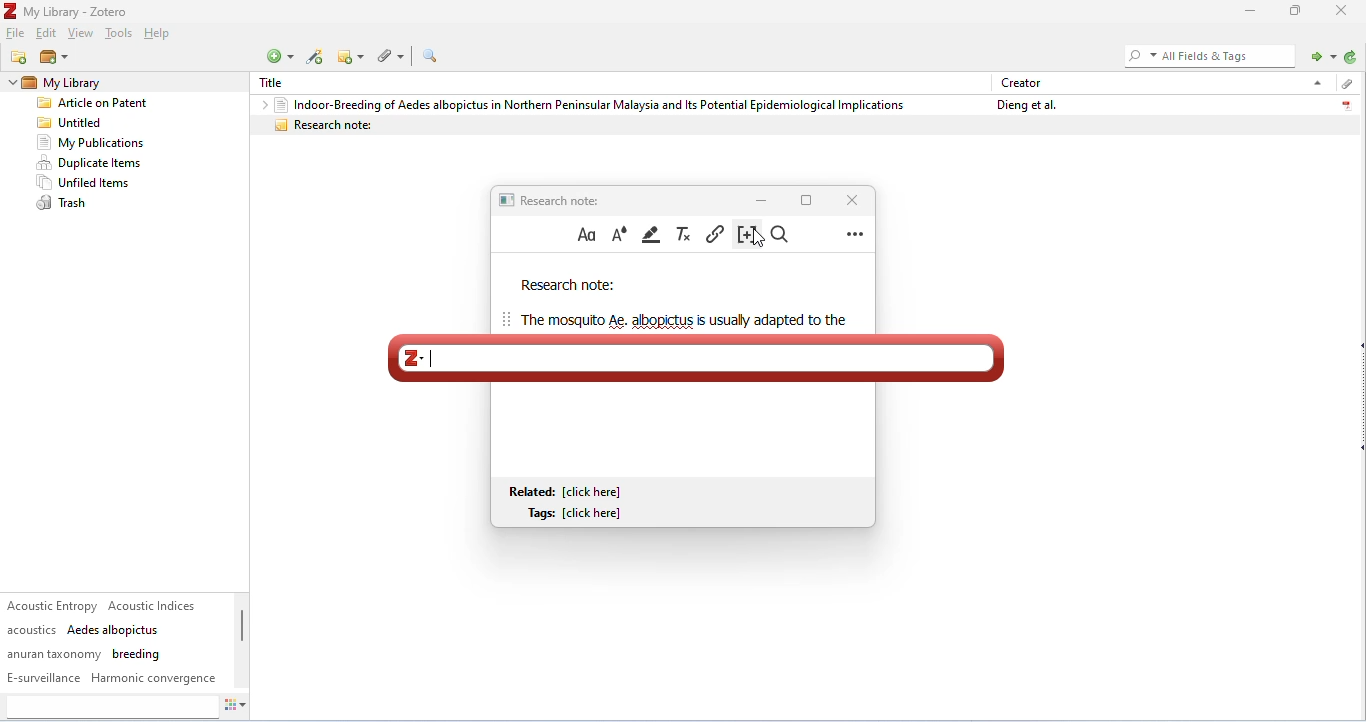 The width and height of the screenshot is (1366, 722). What do you see at coordinates (277, 83) in the screenshot?
I see `title` at bounding box center [277, 83].